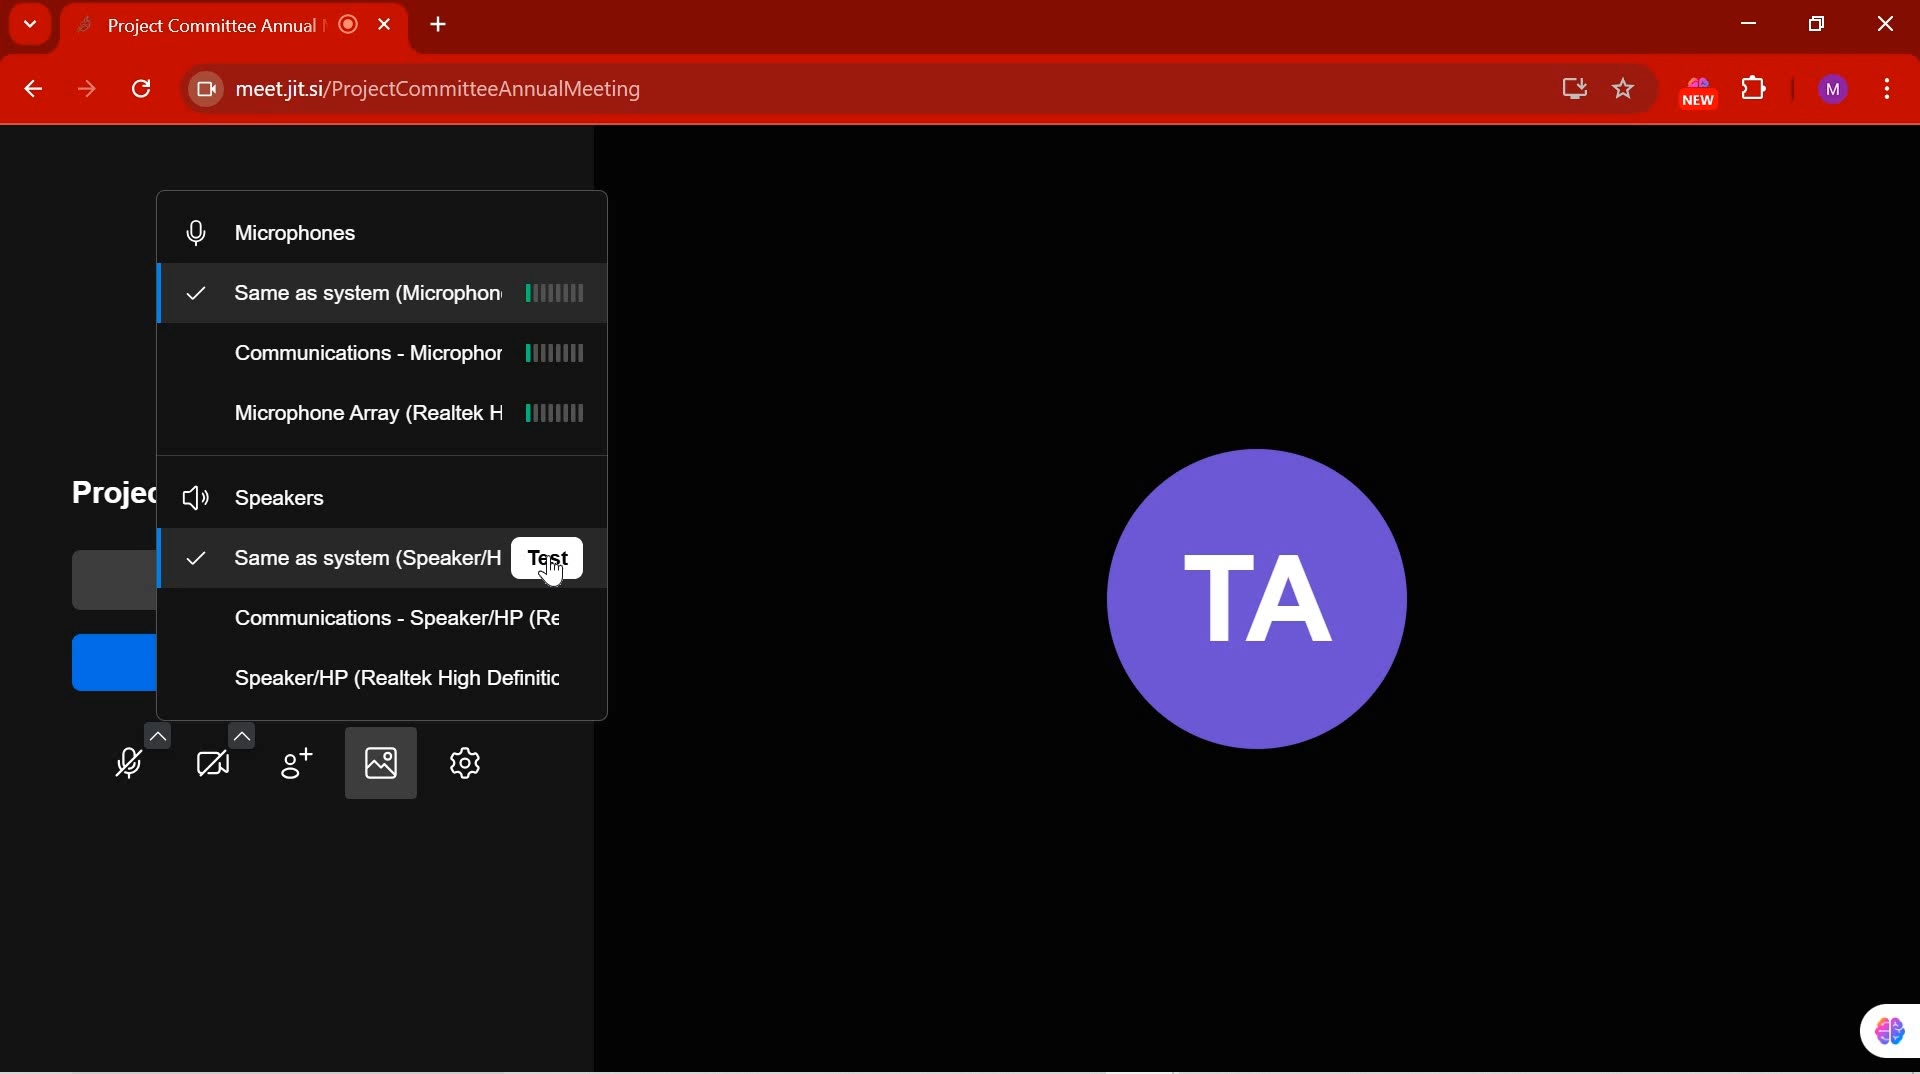  I want to click on FORWARD, so click(87, 90).